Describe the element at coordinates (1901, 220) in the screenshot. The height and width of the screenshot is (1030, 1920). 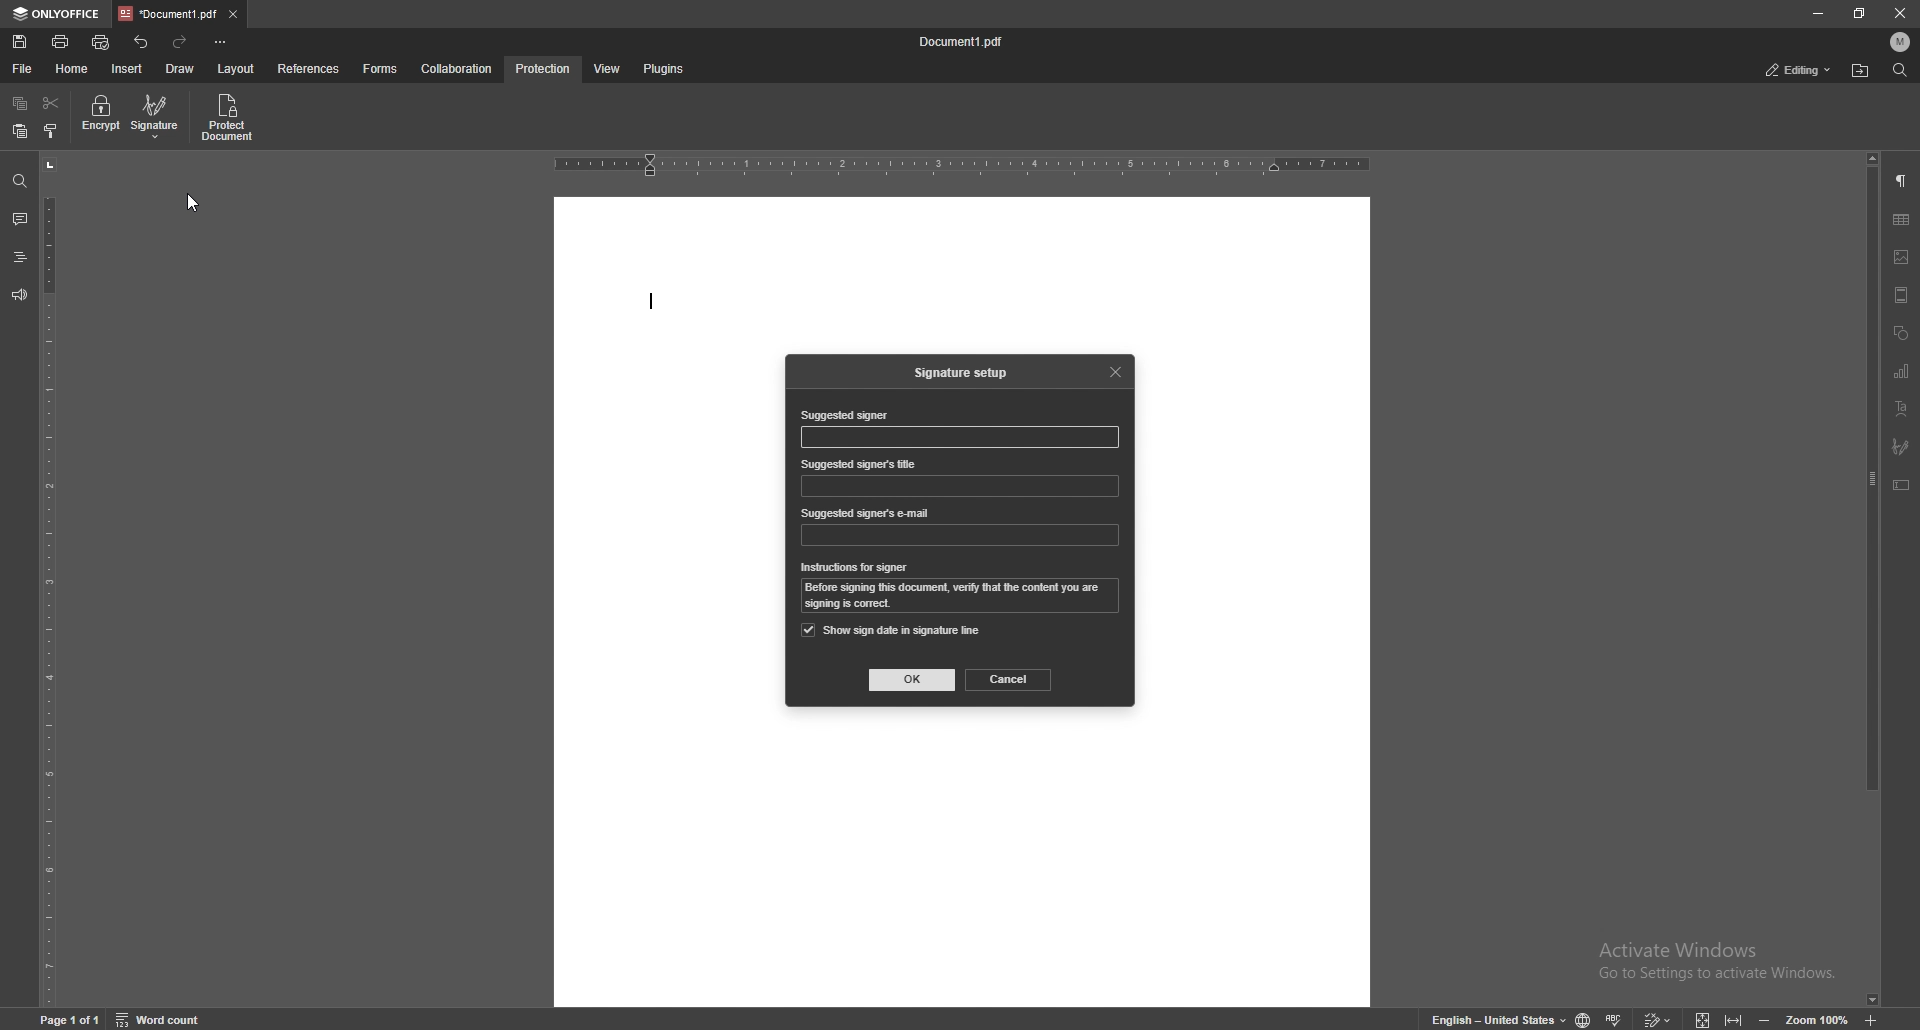
I see `table` at that location.